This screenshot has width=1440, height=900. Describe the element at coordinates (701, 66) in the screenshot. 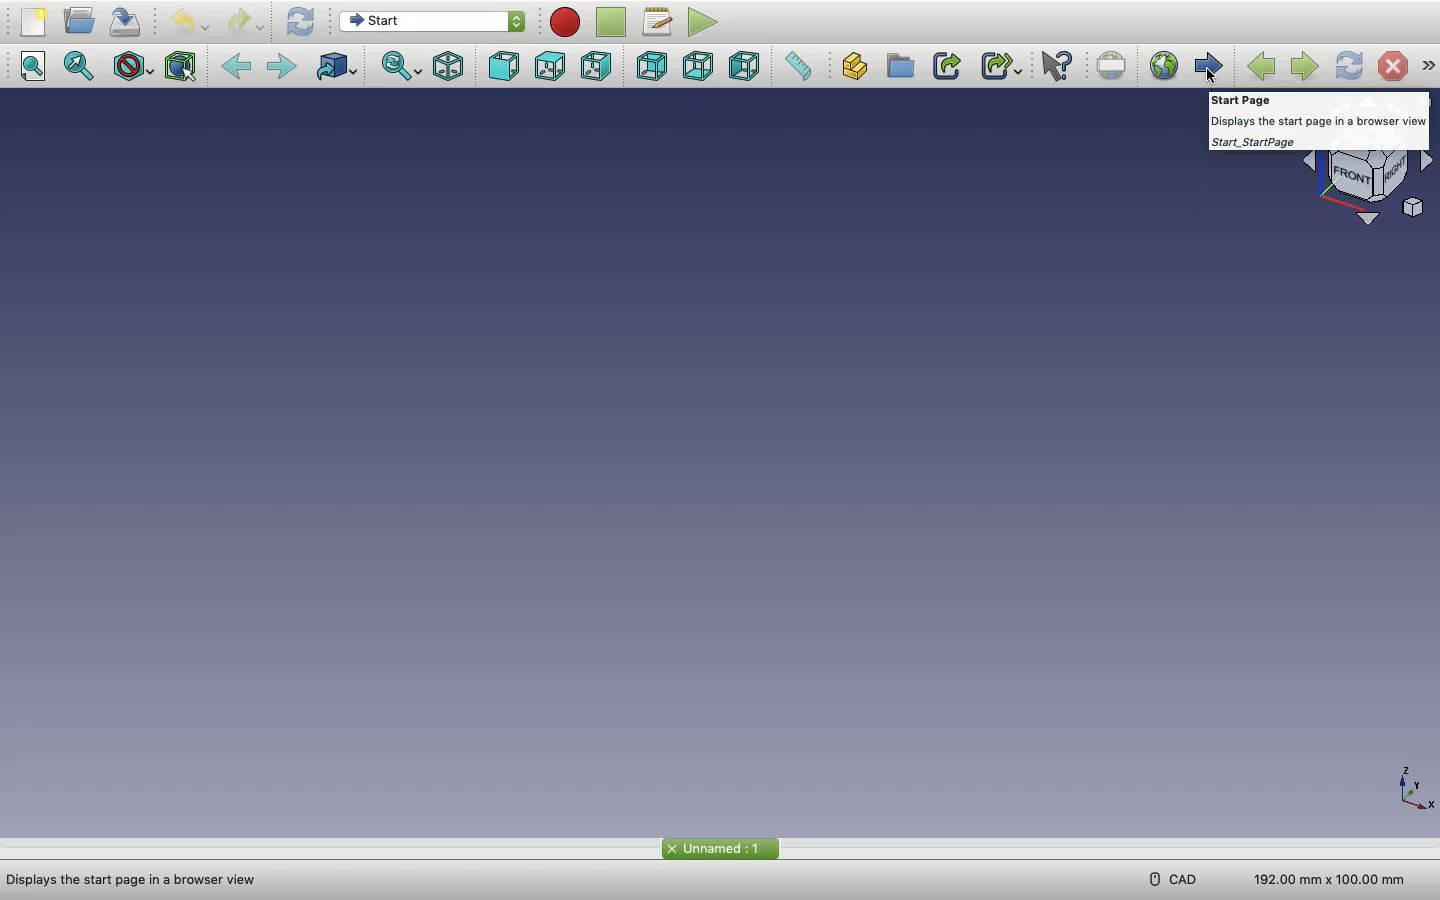

I see `Bottom` at that location.